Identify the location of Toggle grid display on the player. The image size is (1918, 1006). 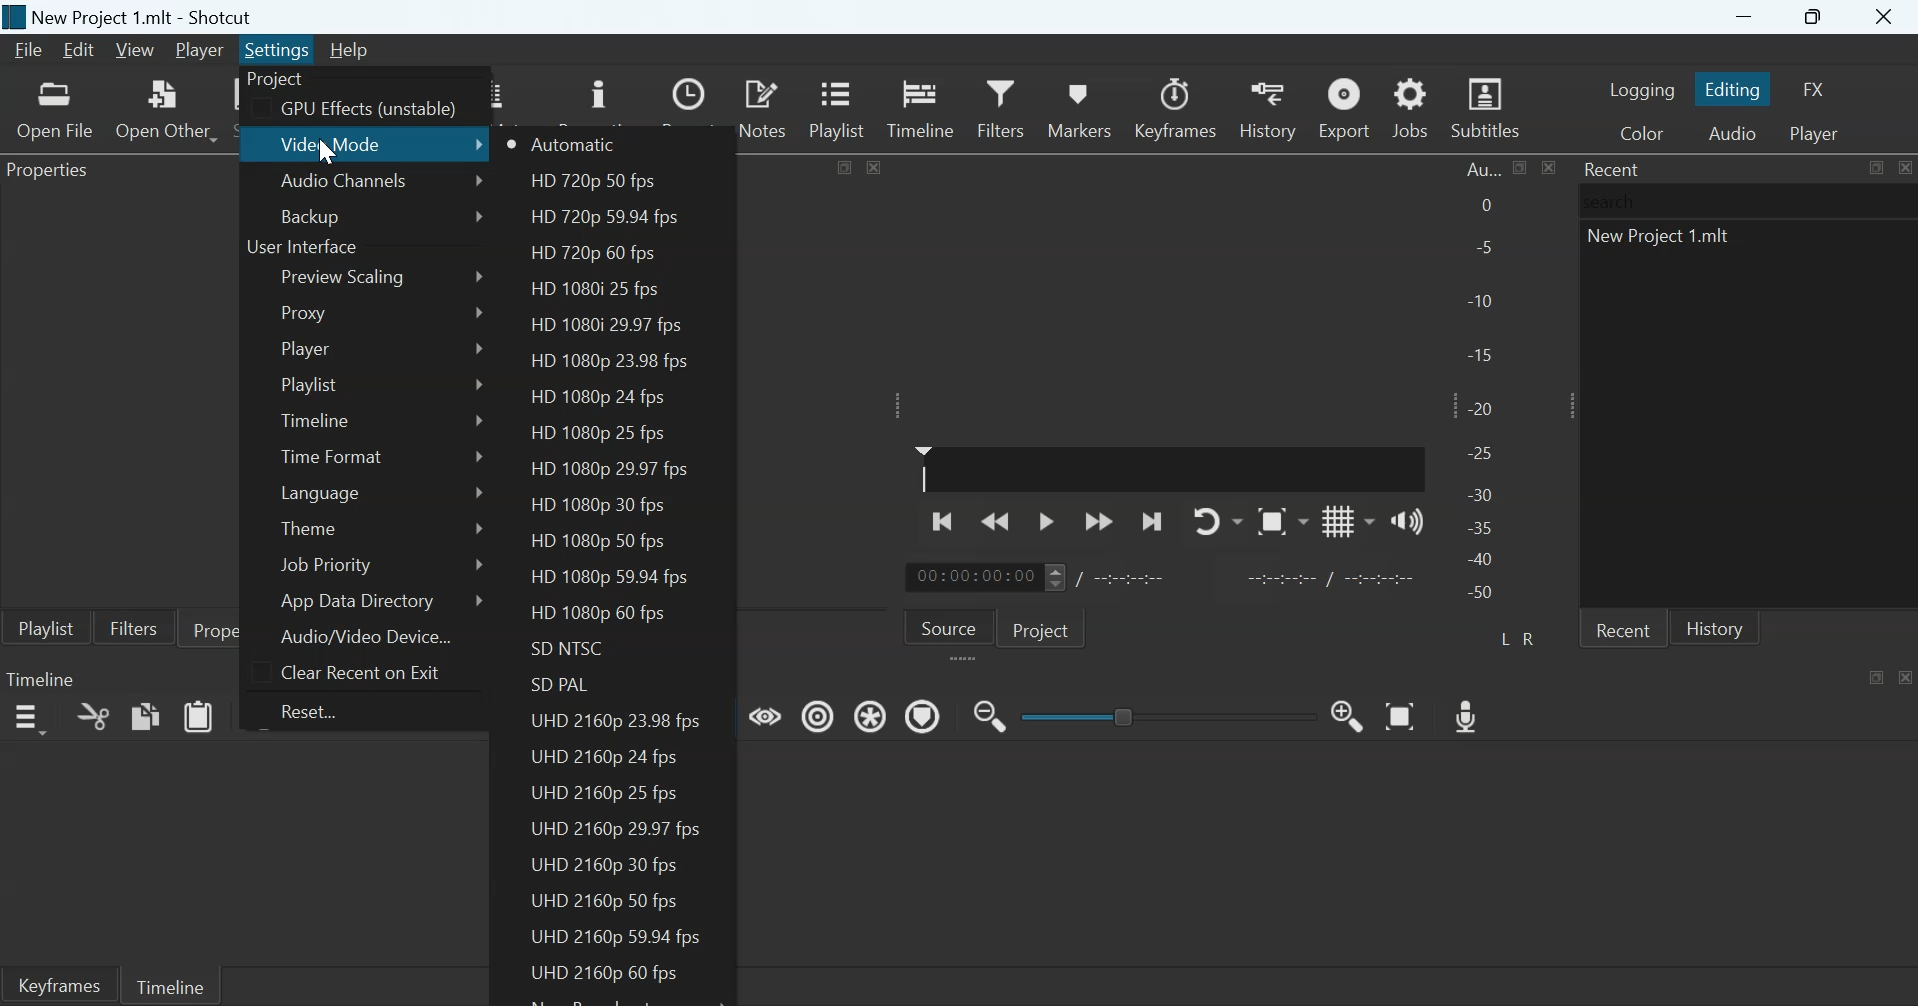
(1349, 520).